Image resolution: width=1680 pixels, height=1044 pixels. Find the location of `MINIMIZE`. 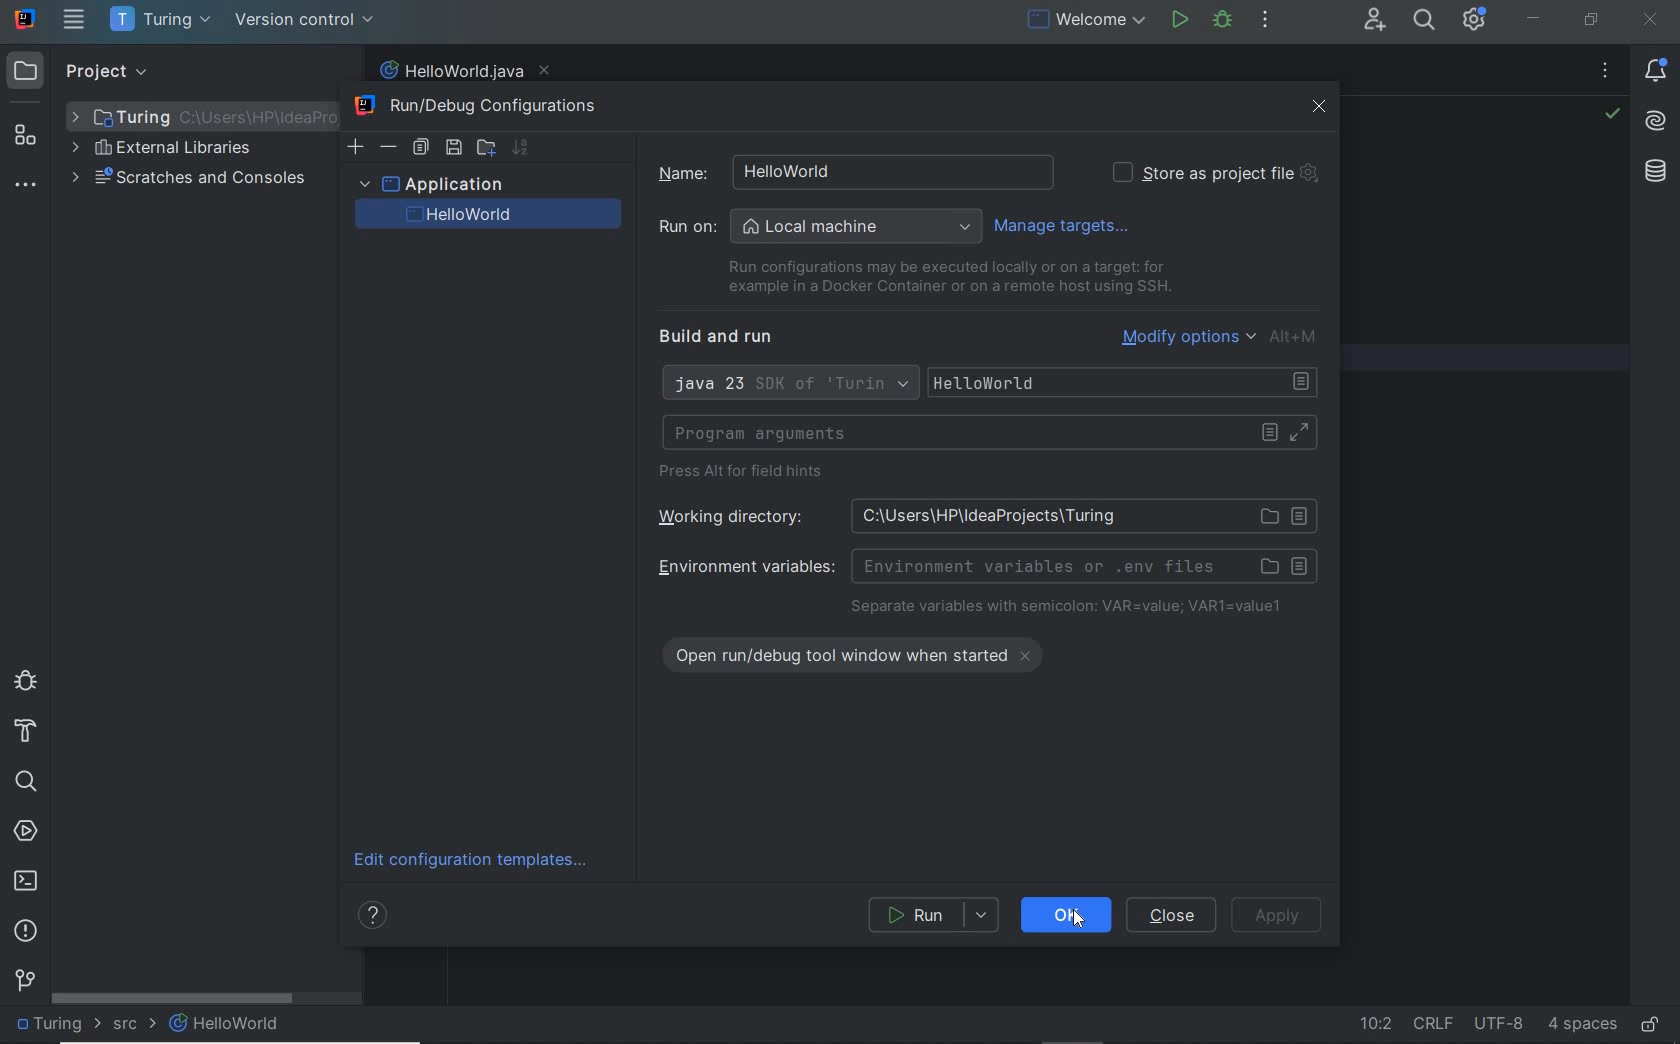

MINIMIZE is located at coordinates (1533, 19).